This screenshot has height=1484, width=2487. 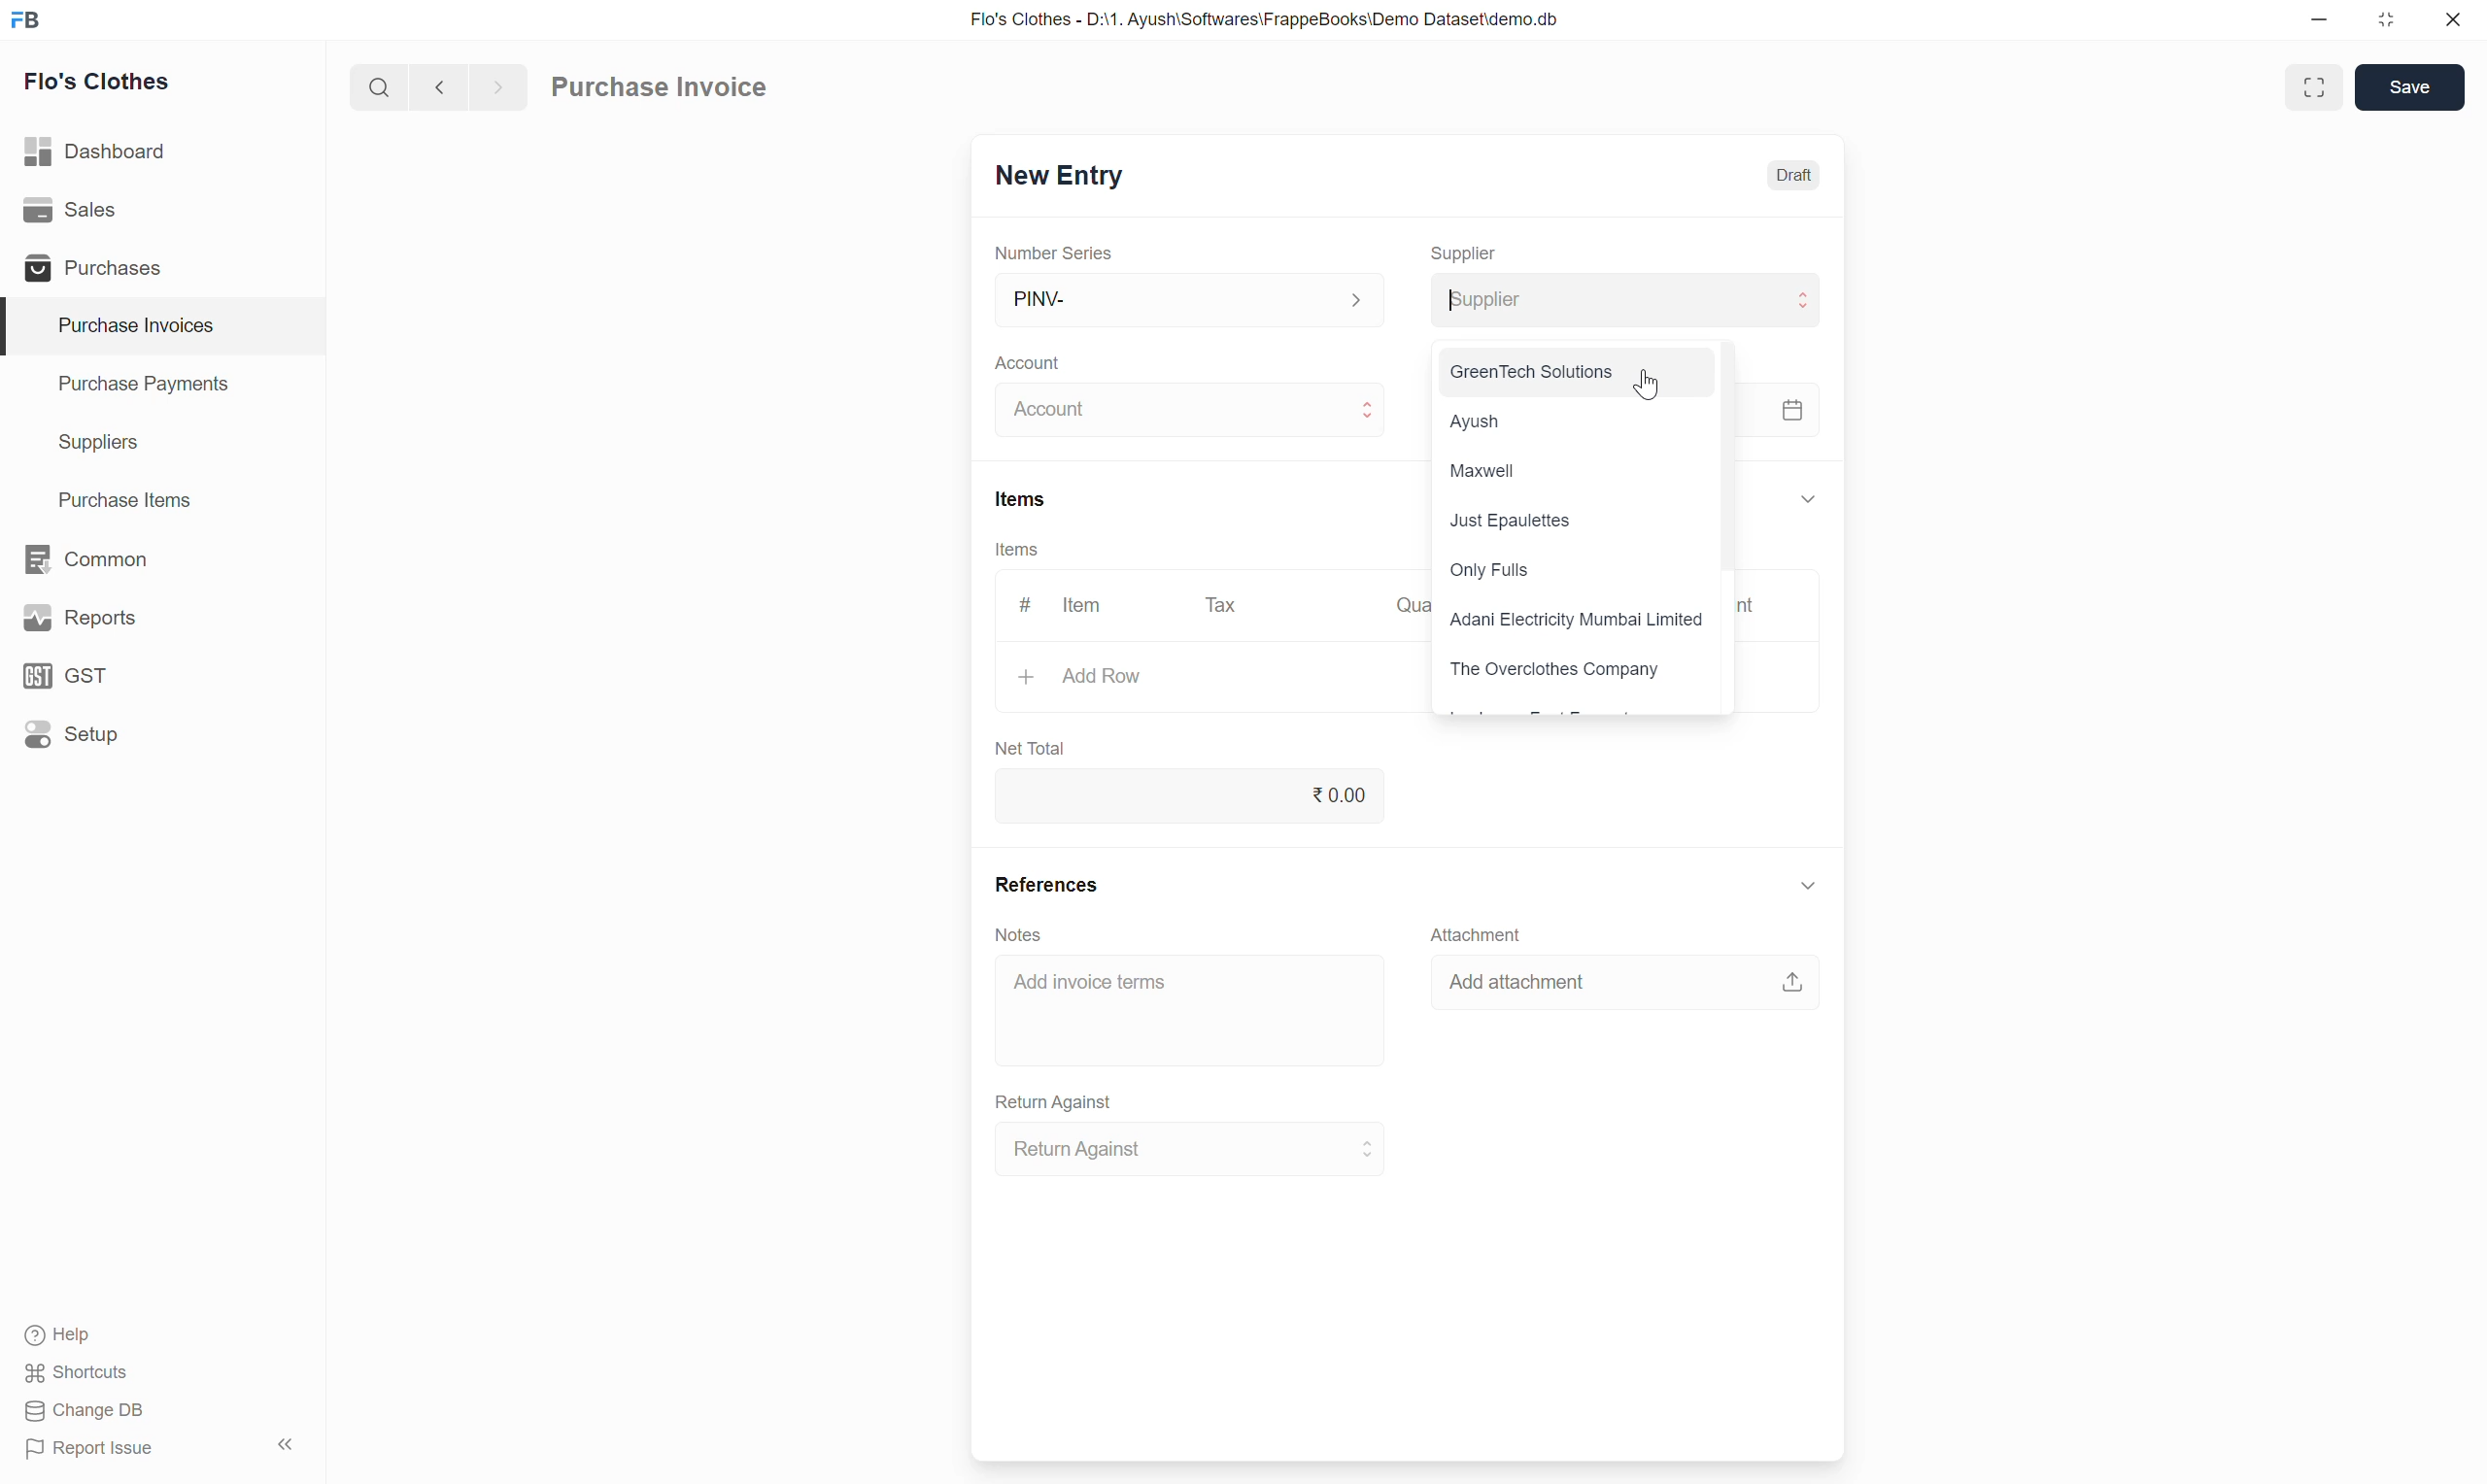 What do you see at coordinates (161, 266) in the screenshot?
I see `Purchases` at bounding box center [161, 266].